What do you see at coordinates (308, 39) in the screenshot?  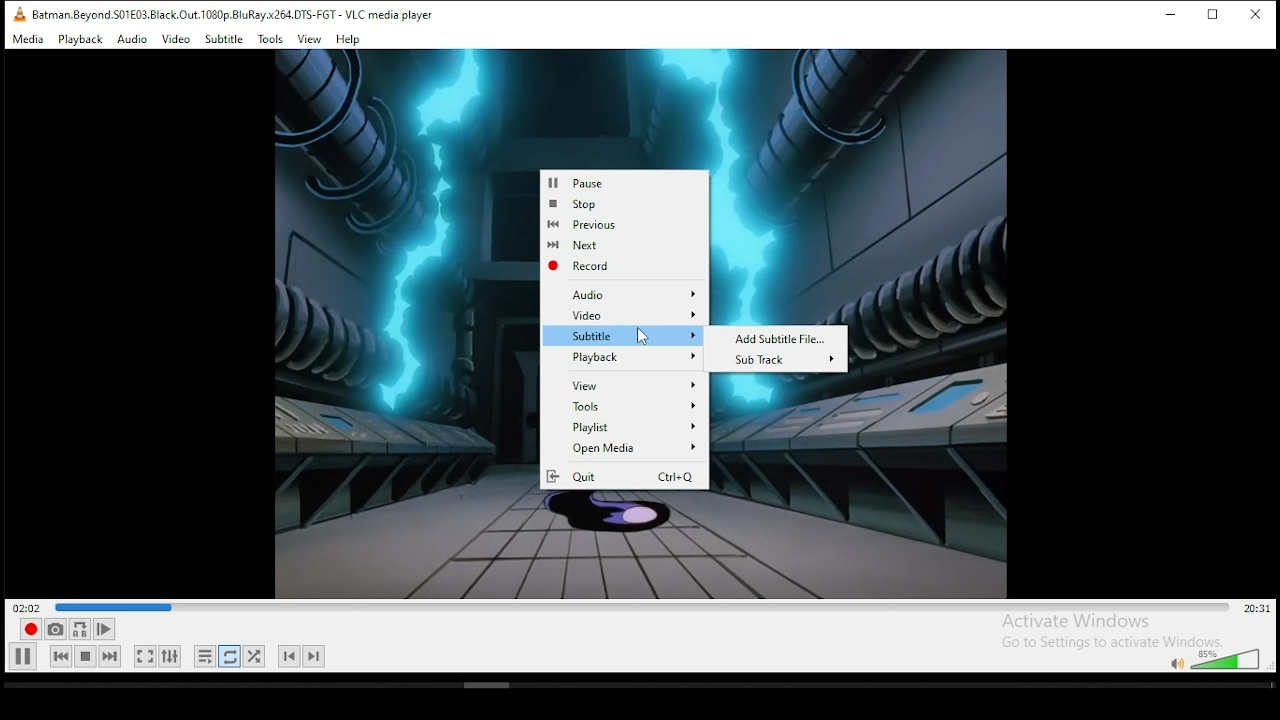 I see `view` at bounding box center [308, 39].